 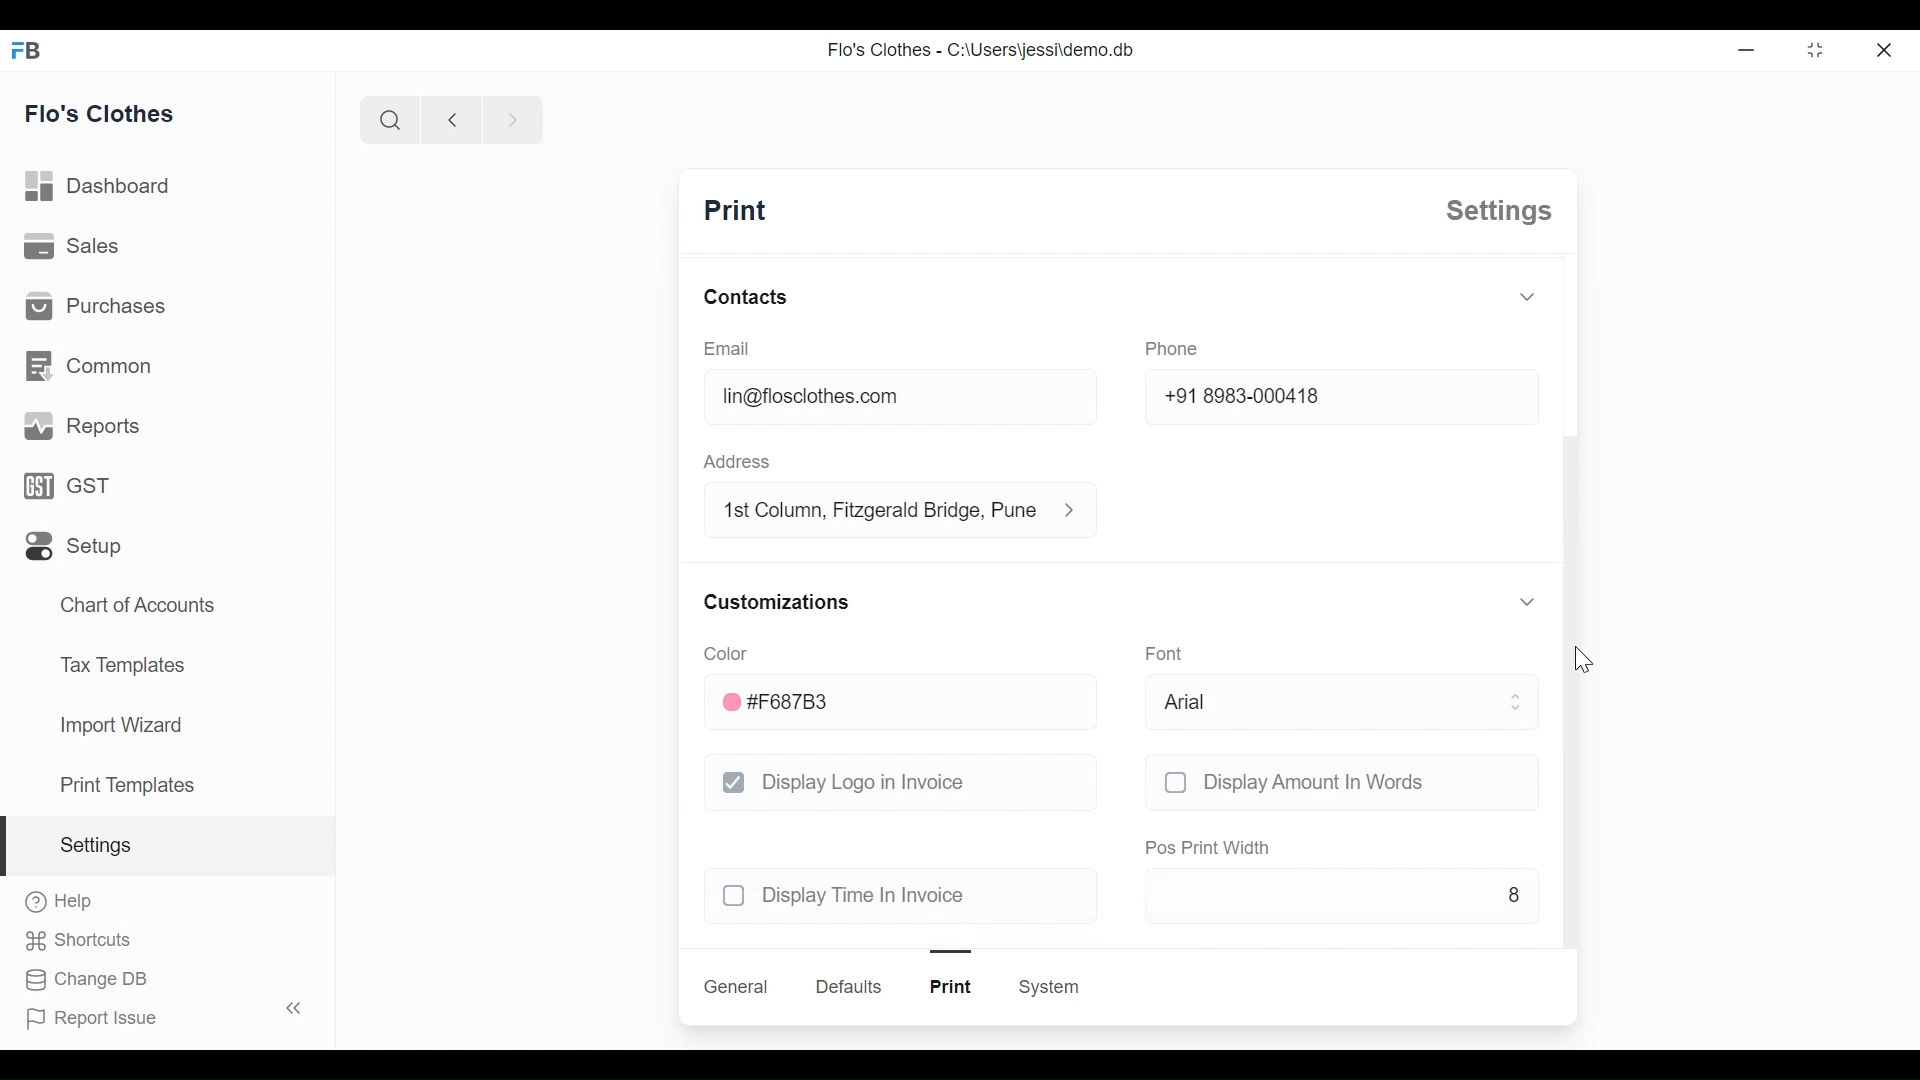 I want to click on sales, so click(x=72, y=244).